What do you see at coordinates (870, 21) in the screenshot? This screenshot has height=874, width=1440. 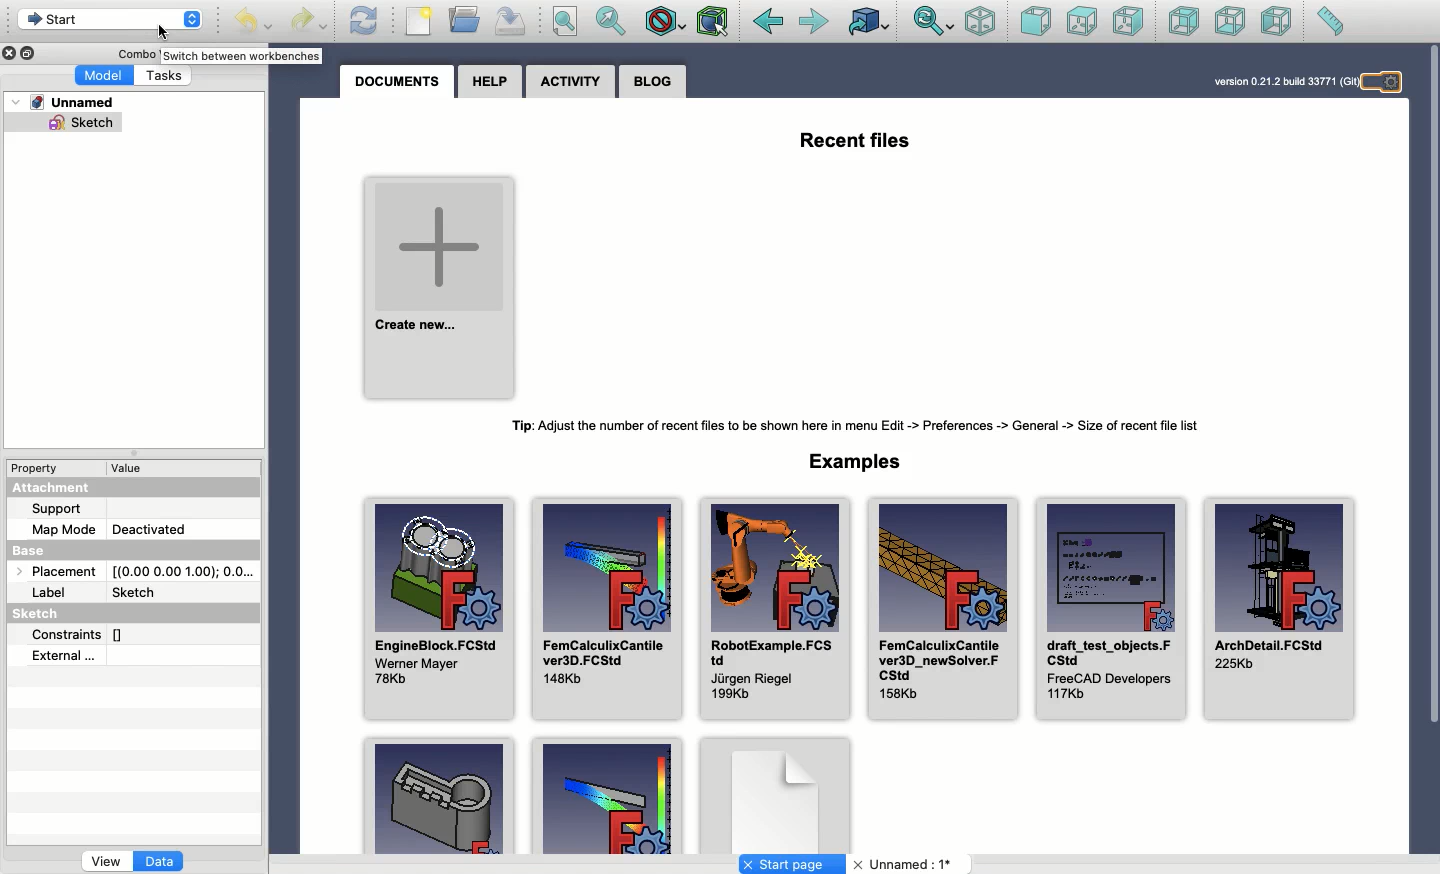 I see `Go to linked object` at bounding box center [870, 21].